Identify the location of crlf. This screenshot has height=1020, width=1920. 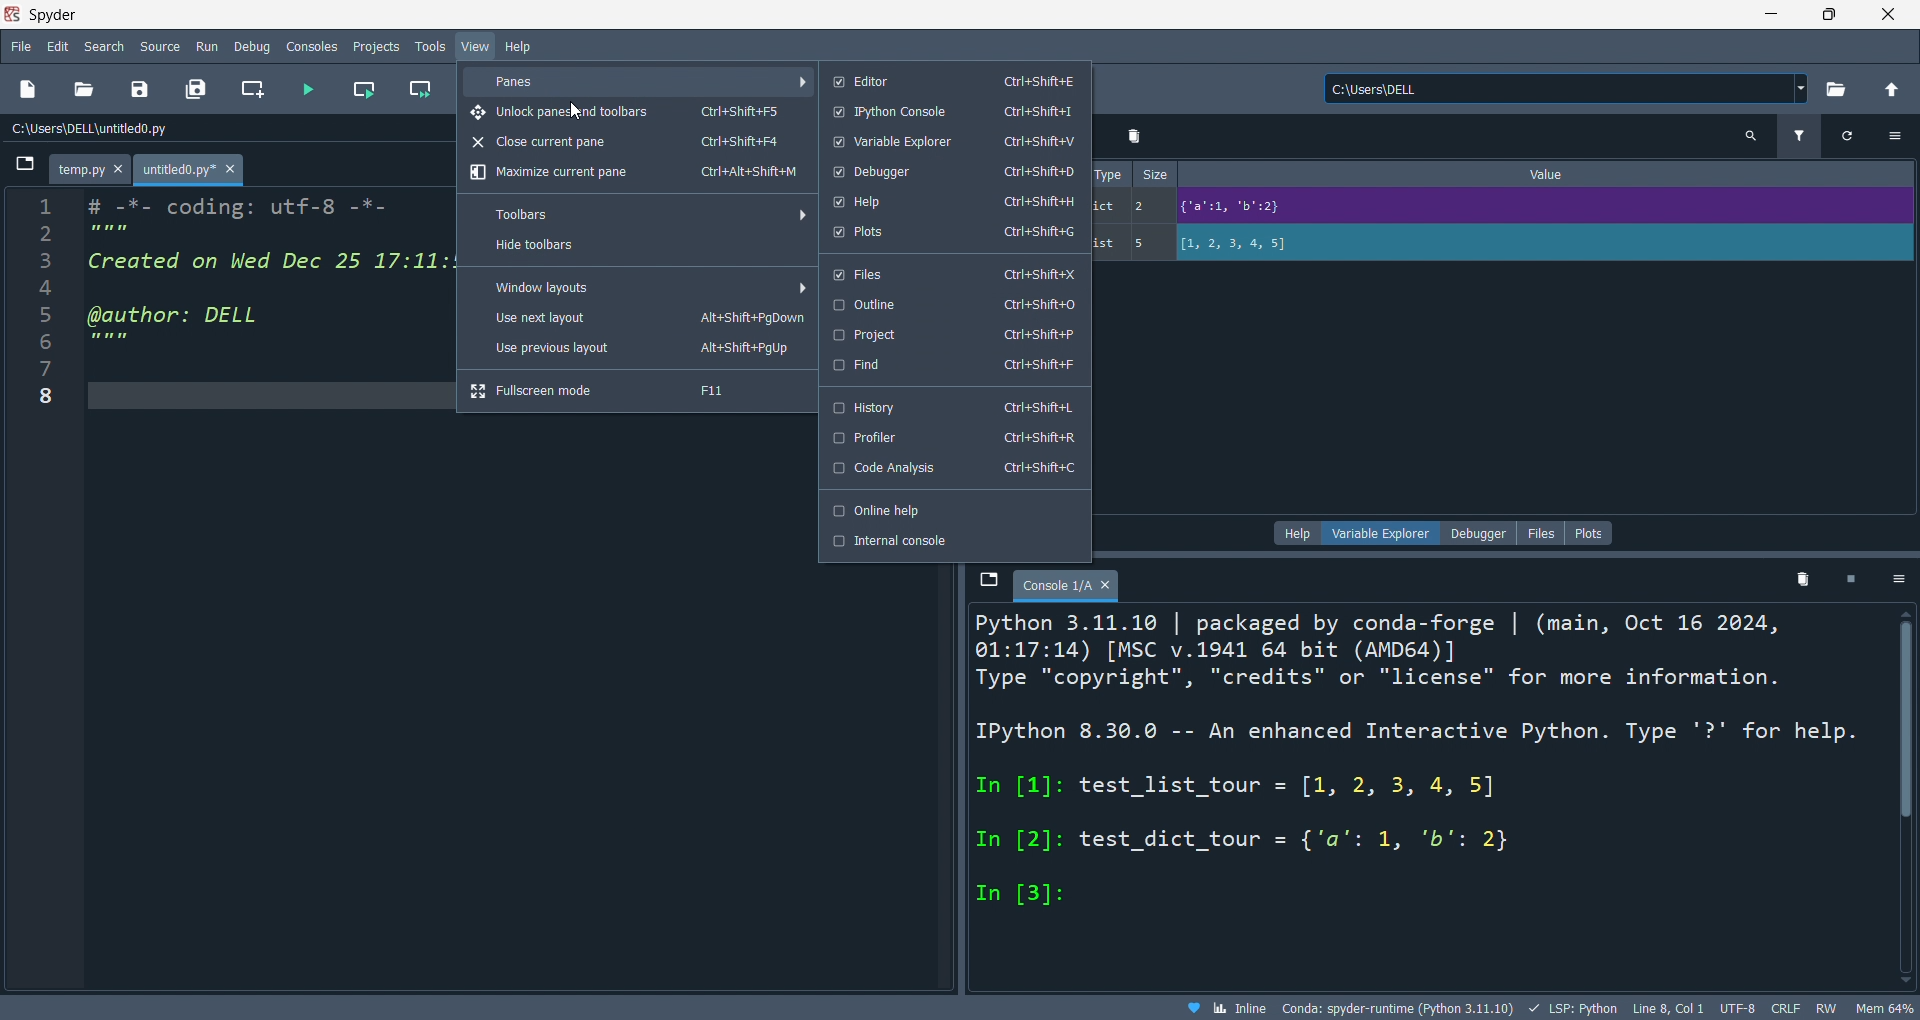
(1783, 1009).